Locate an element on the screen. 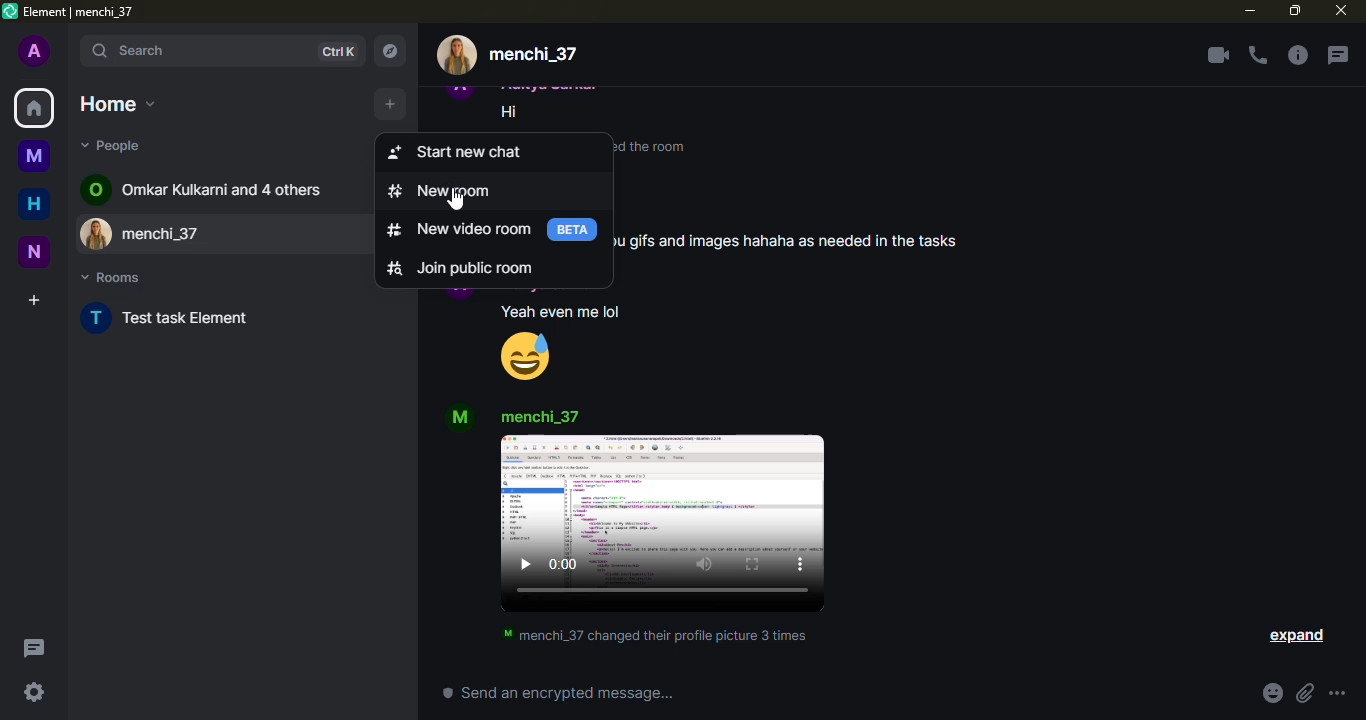 The height and width of the screenshot is (720, 1366). add is located at coordinates (390, 104).